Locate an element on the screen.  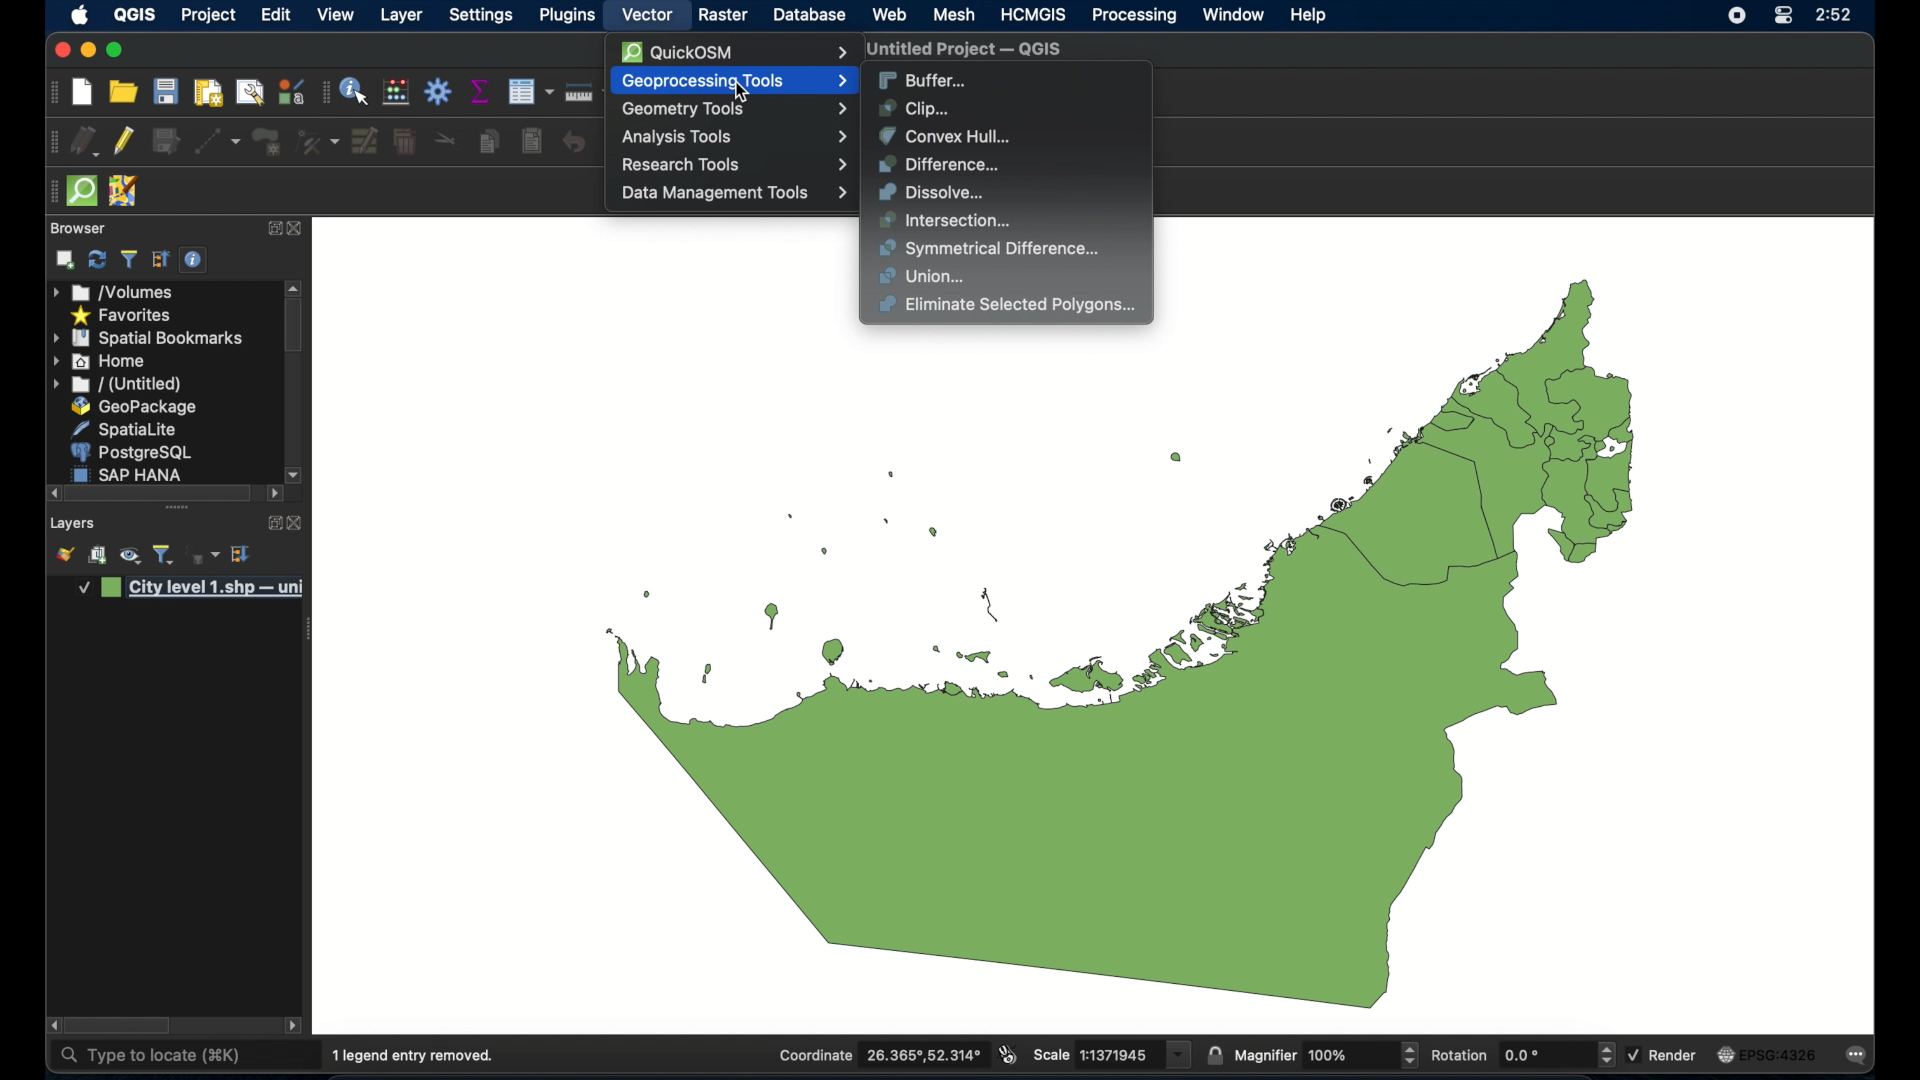
apple icon is located at coordinates (81, 15).